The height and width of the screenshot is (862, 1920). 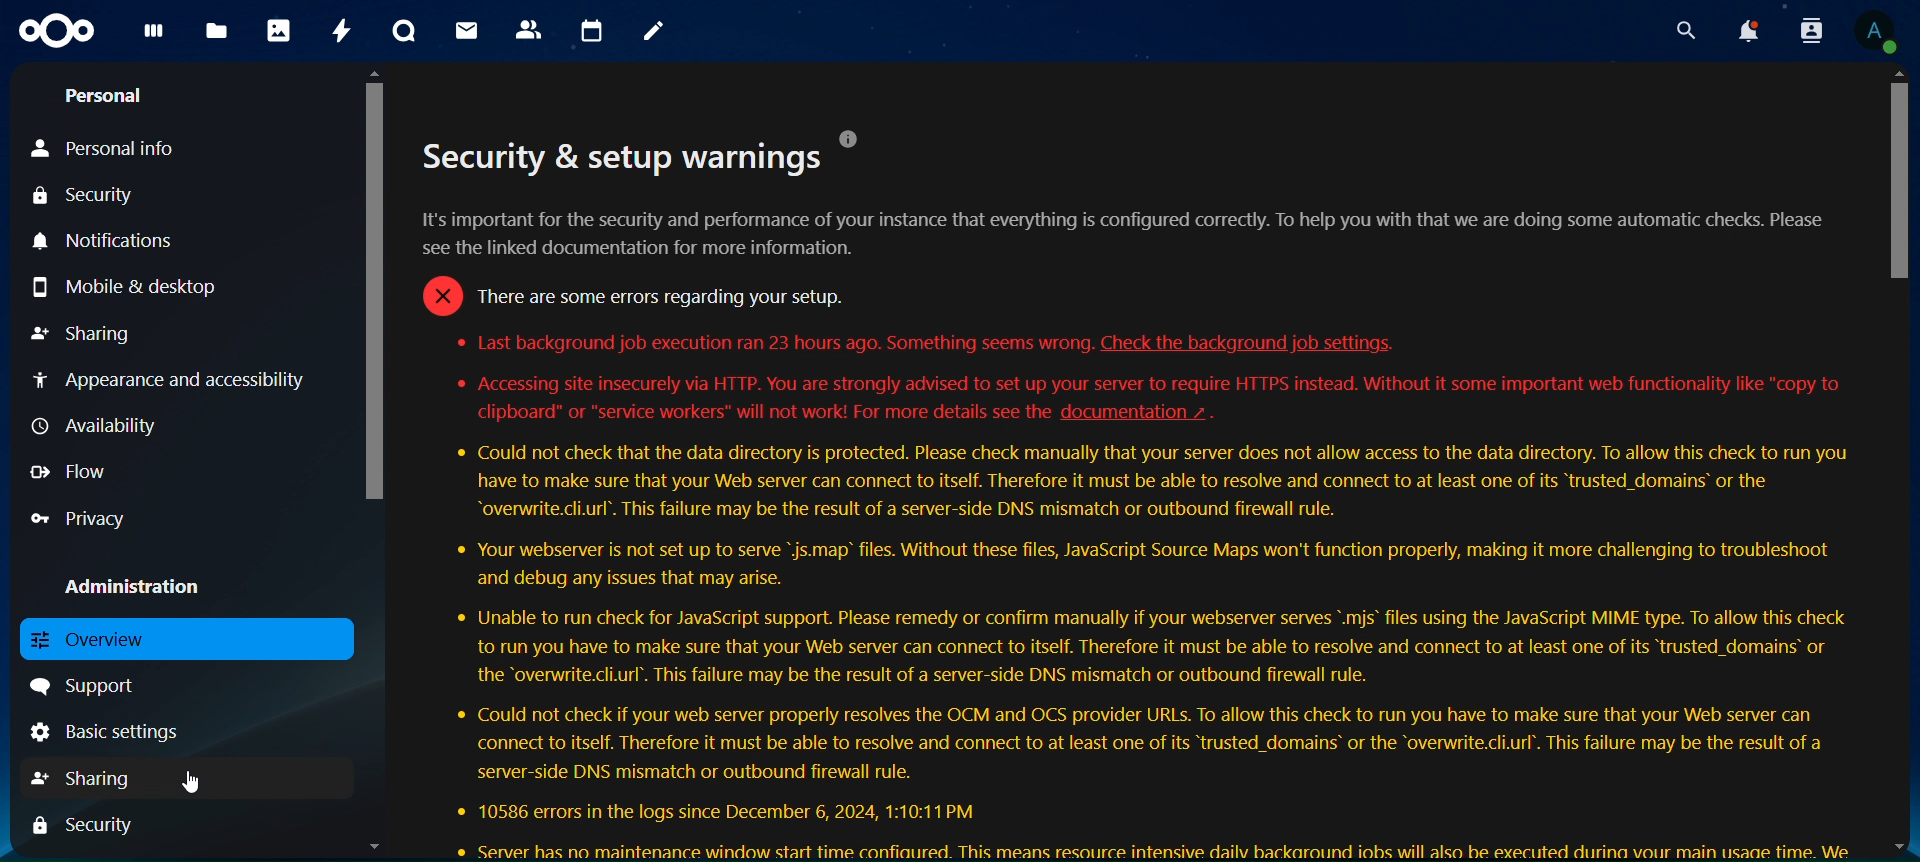 What do you see at coordinates (340, 32) in the screenshot?
I see `activity` at bounding box center [340, 32].